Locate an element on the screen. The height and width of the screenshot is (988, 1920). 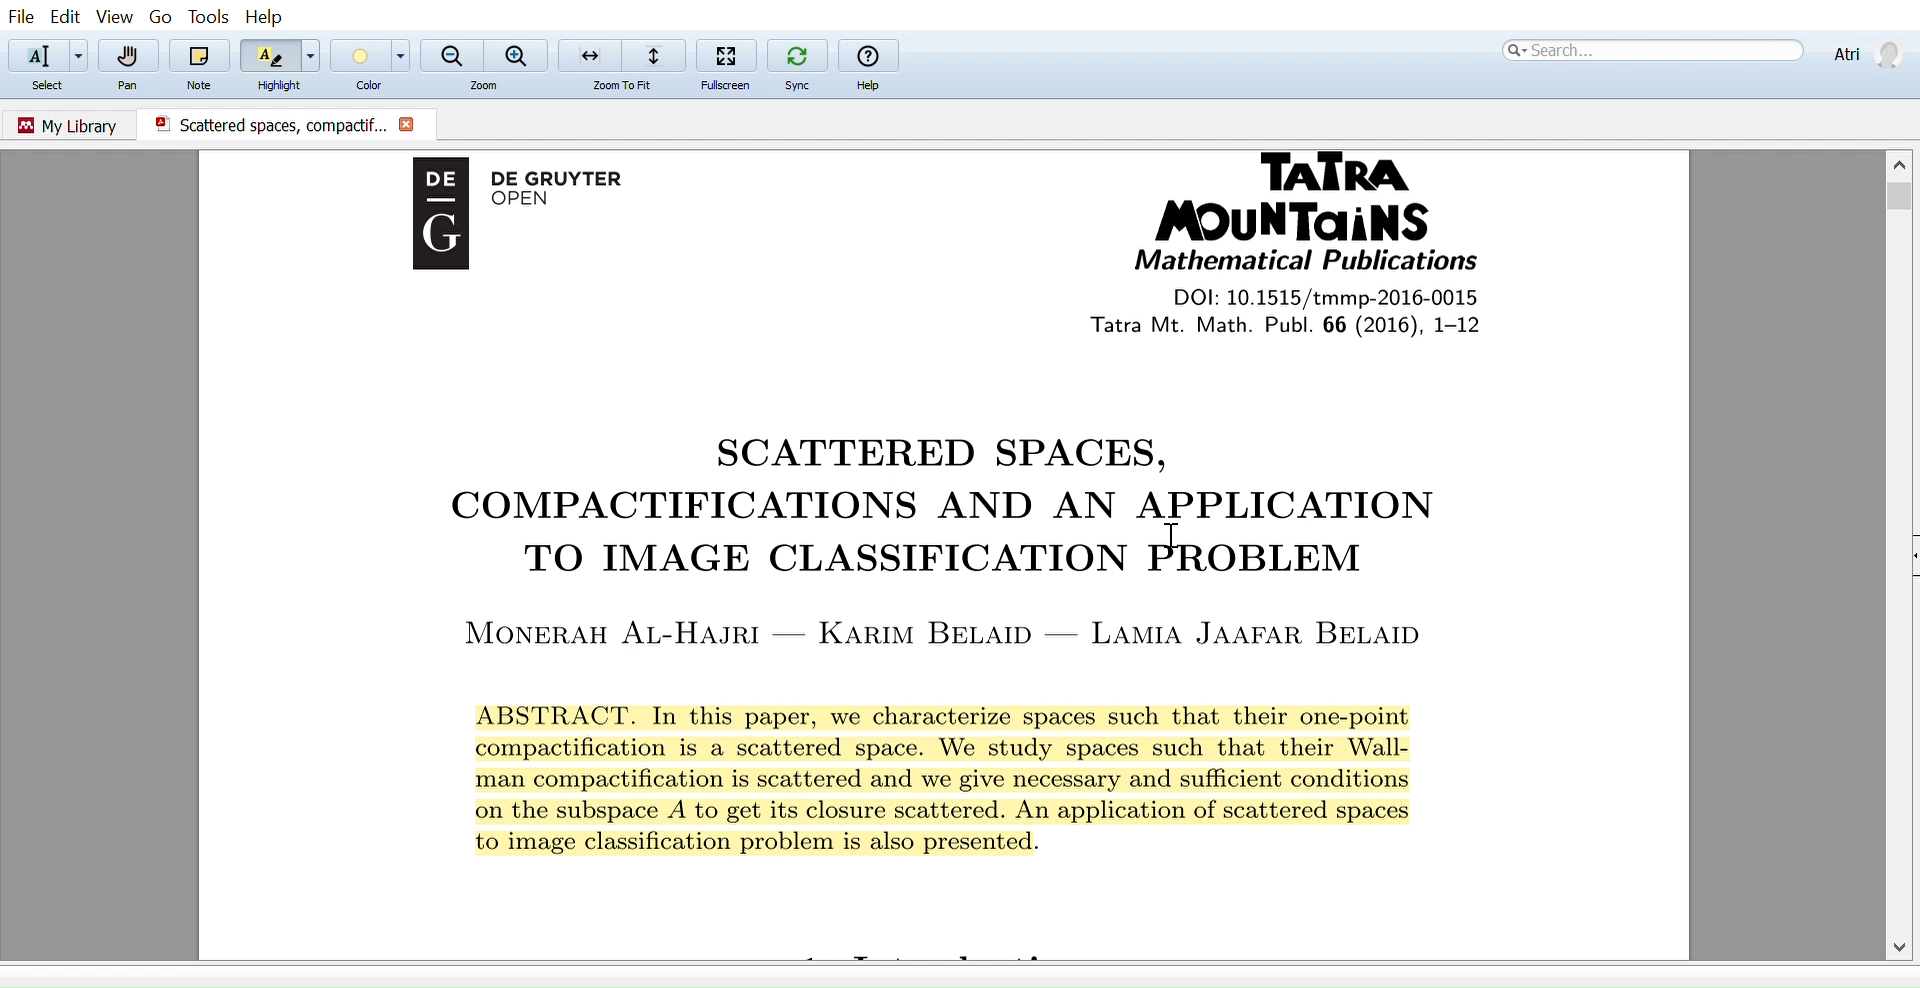
on the subspace A to get its closure scattererd. An application of scattered spaces is located at coordinates (971, 811).